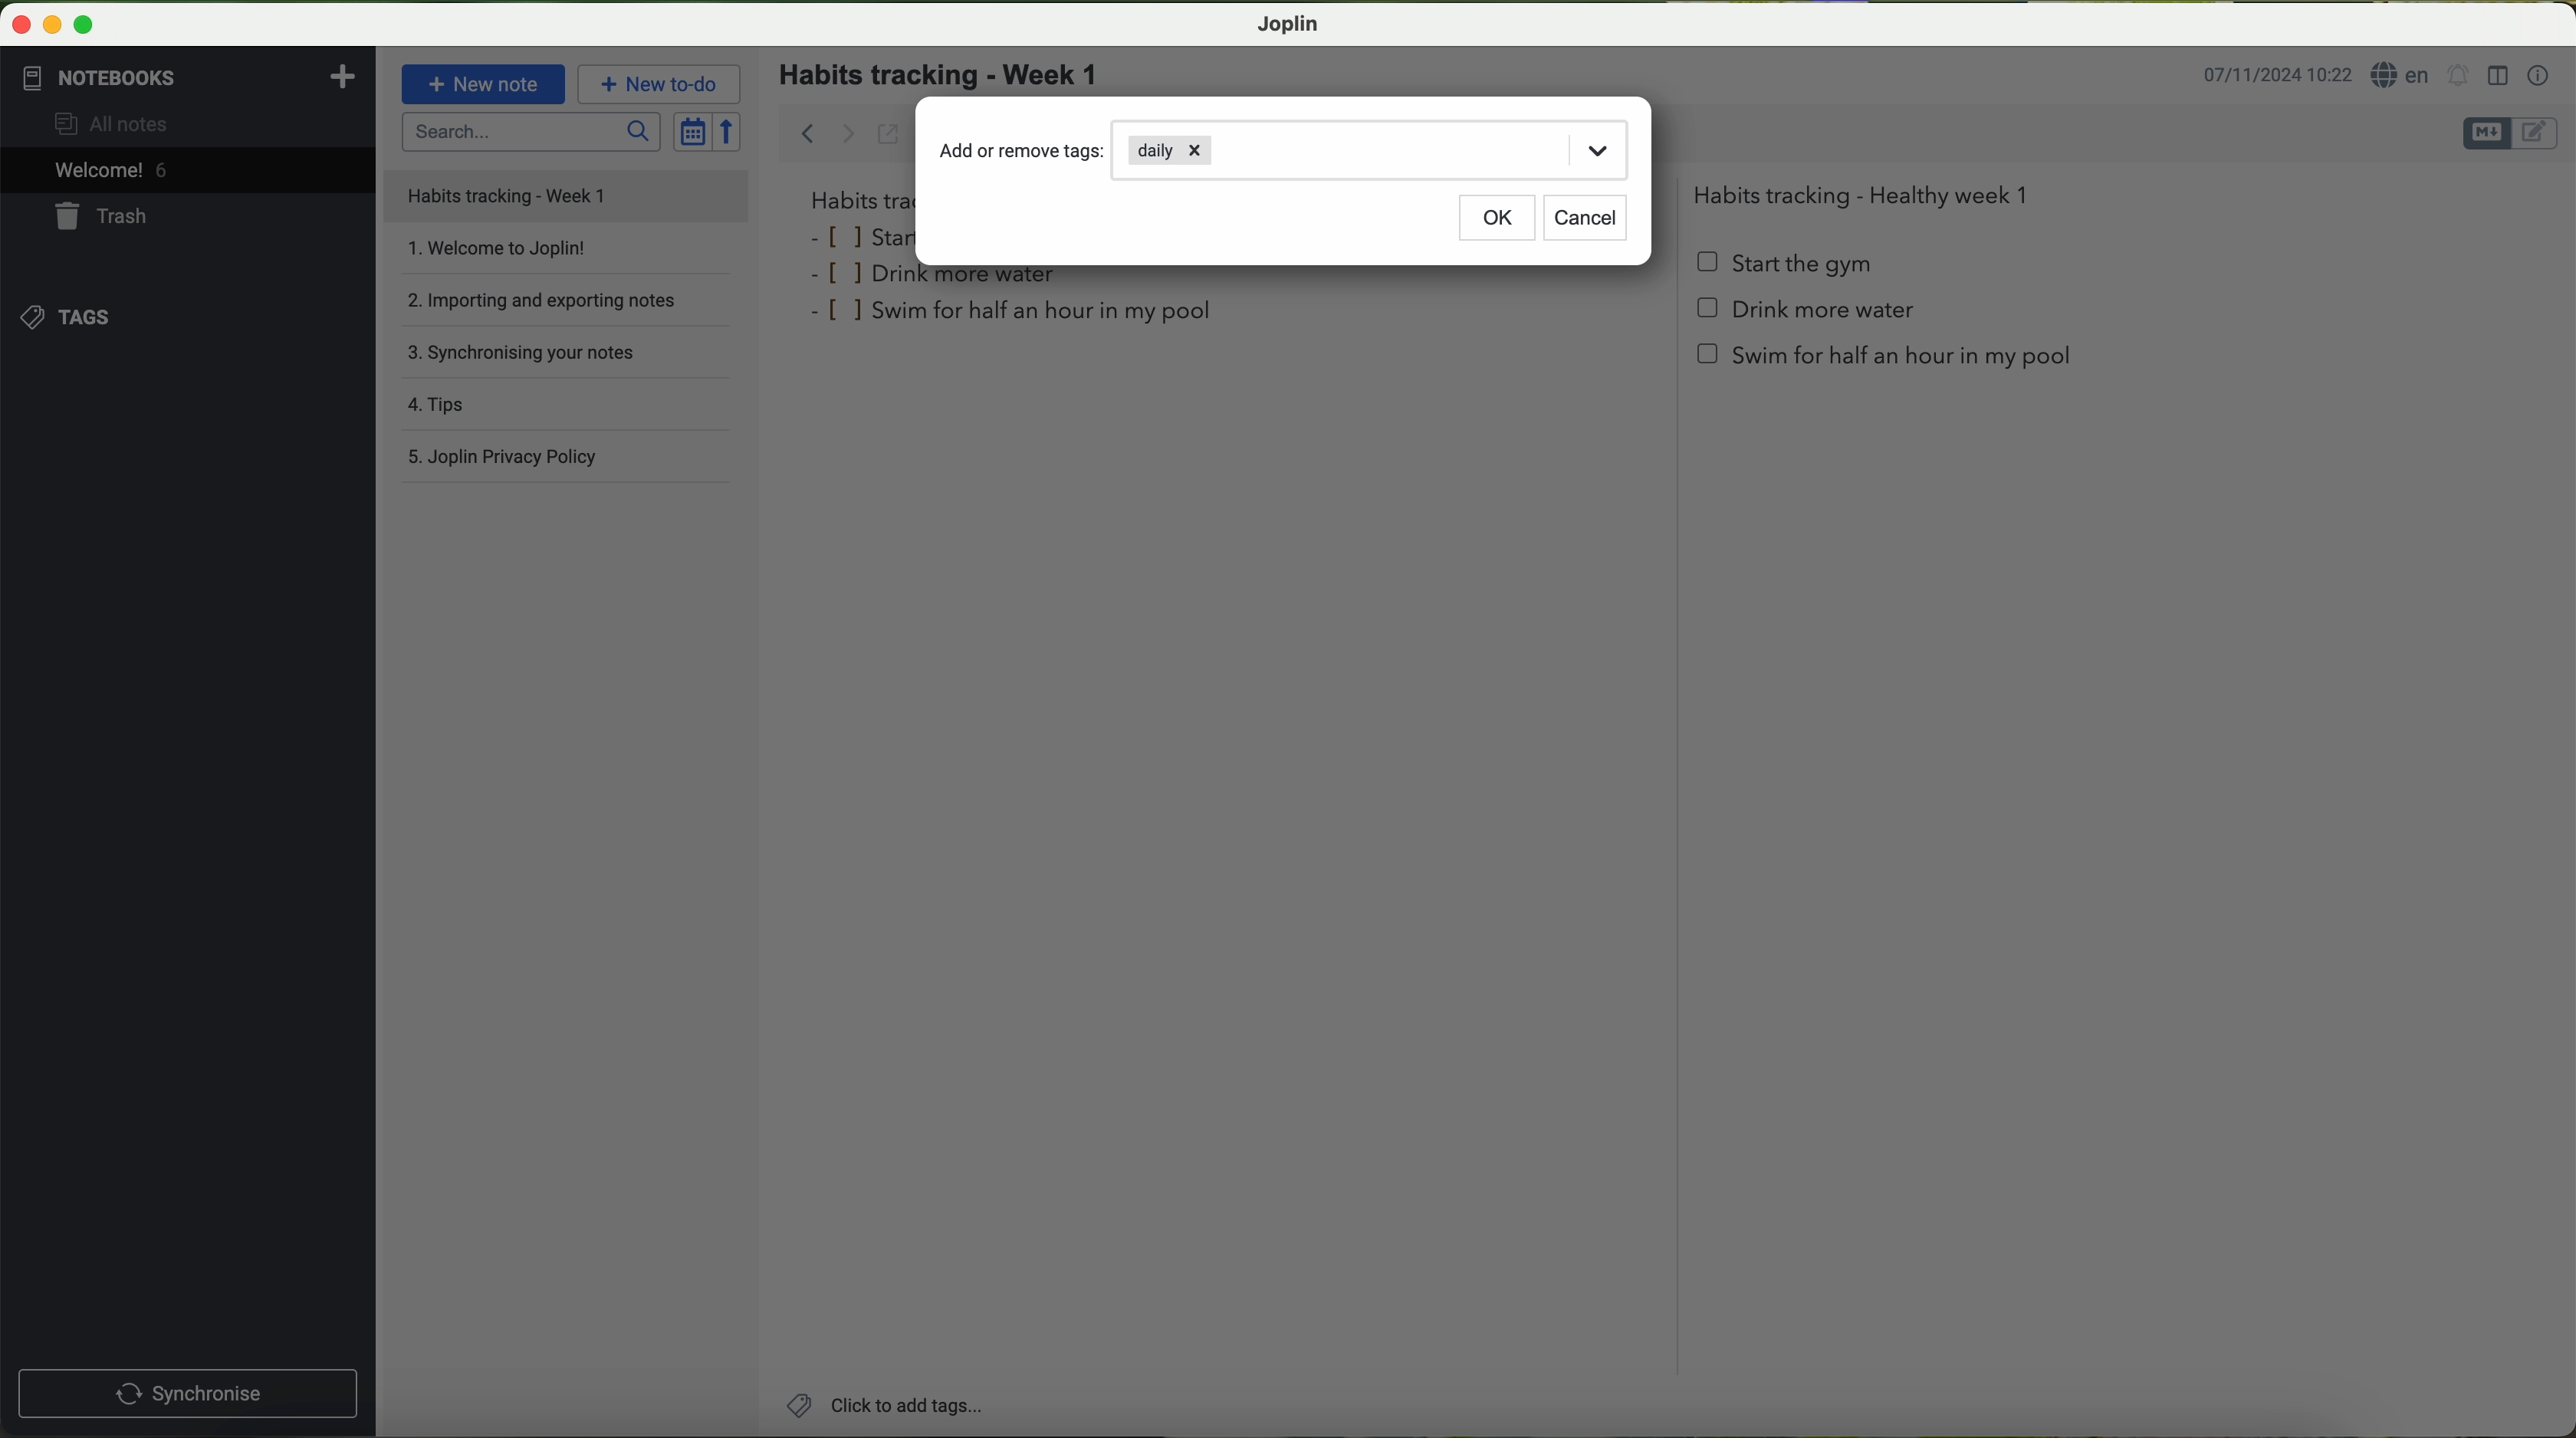 The height and width of the screenshot is (1438, 2576). What do you see at coordinates (801, 131) in the screenshot?
I see `back` at bounding box center [801, 131].